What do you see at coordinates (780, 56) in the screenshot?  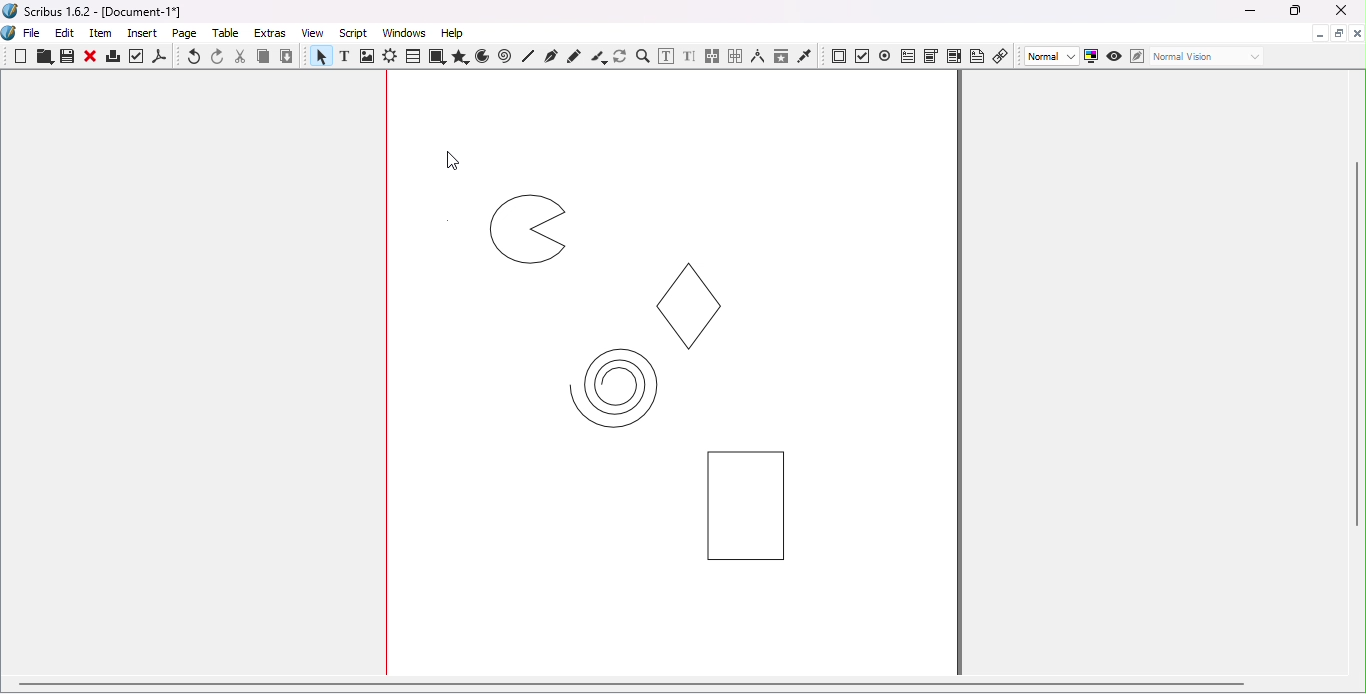 I see `Copy item properties` at bounding box center [780, 56].